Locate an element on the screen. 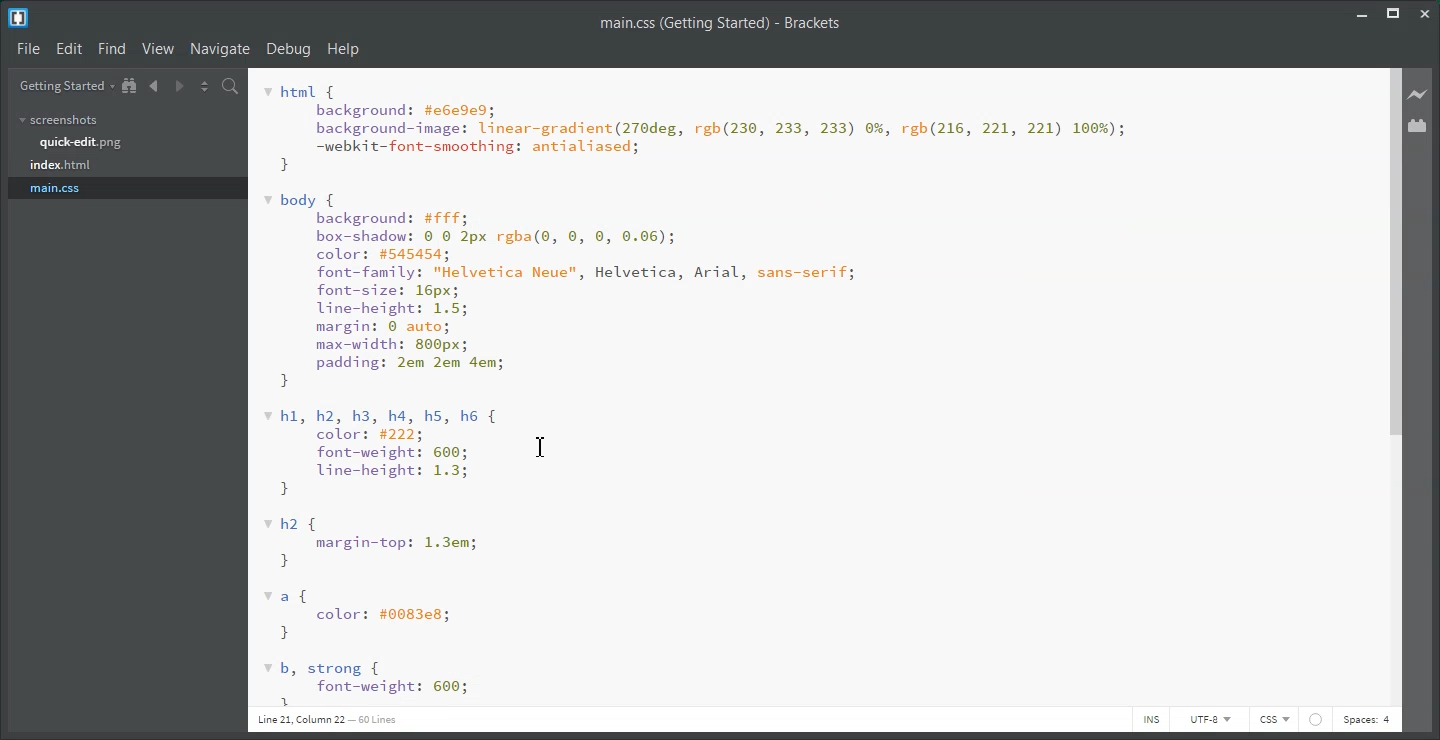 This screenshot has width=1440, height=740. Navigate Forwards is located at coordinates (180, 86).